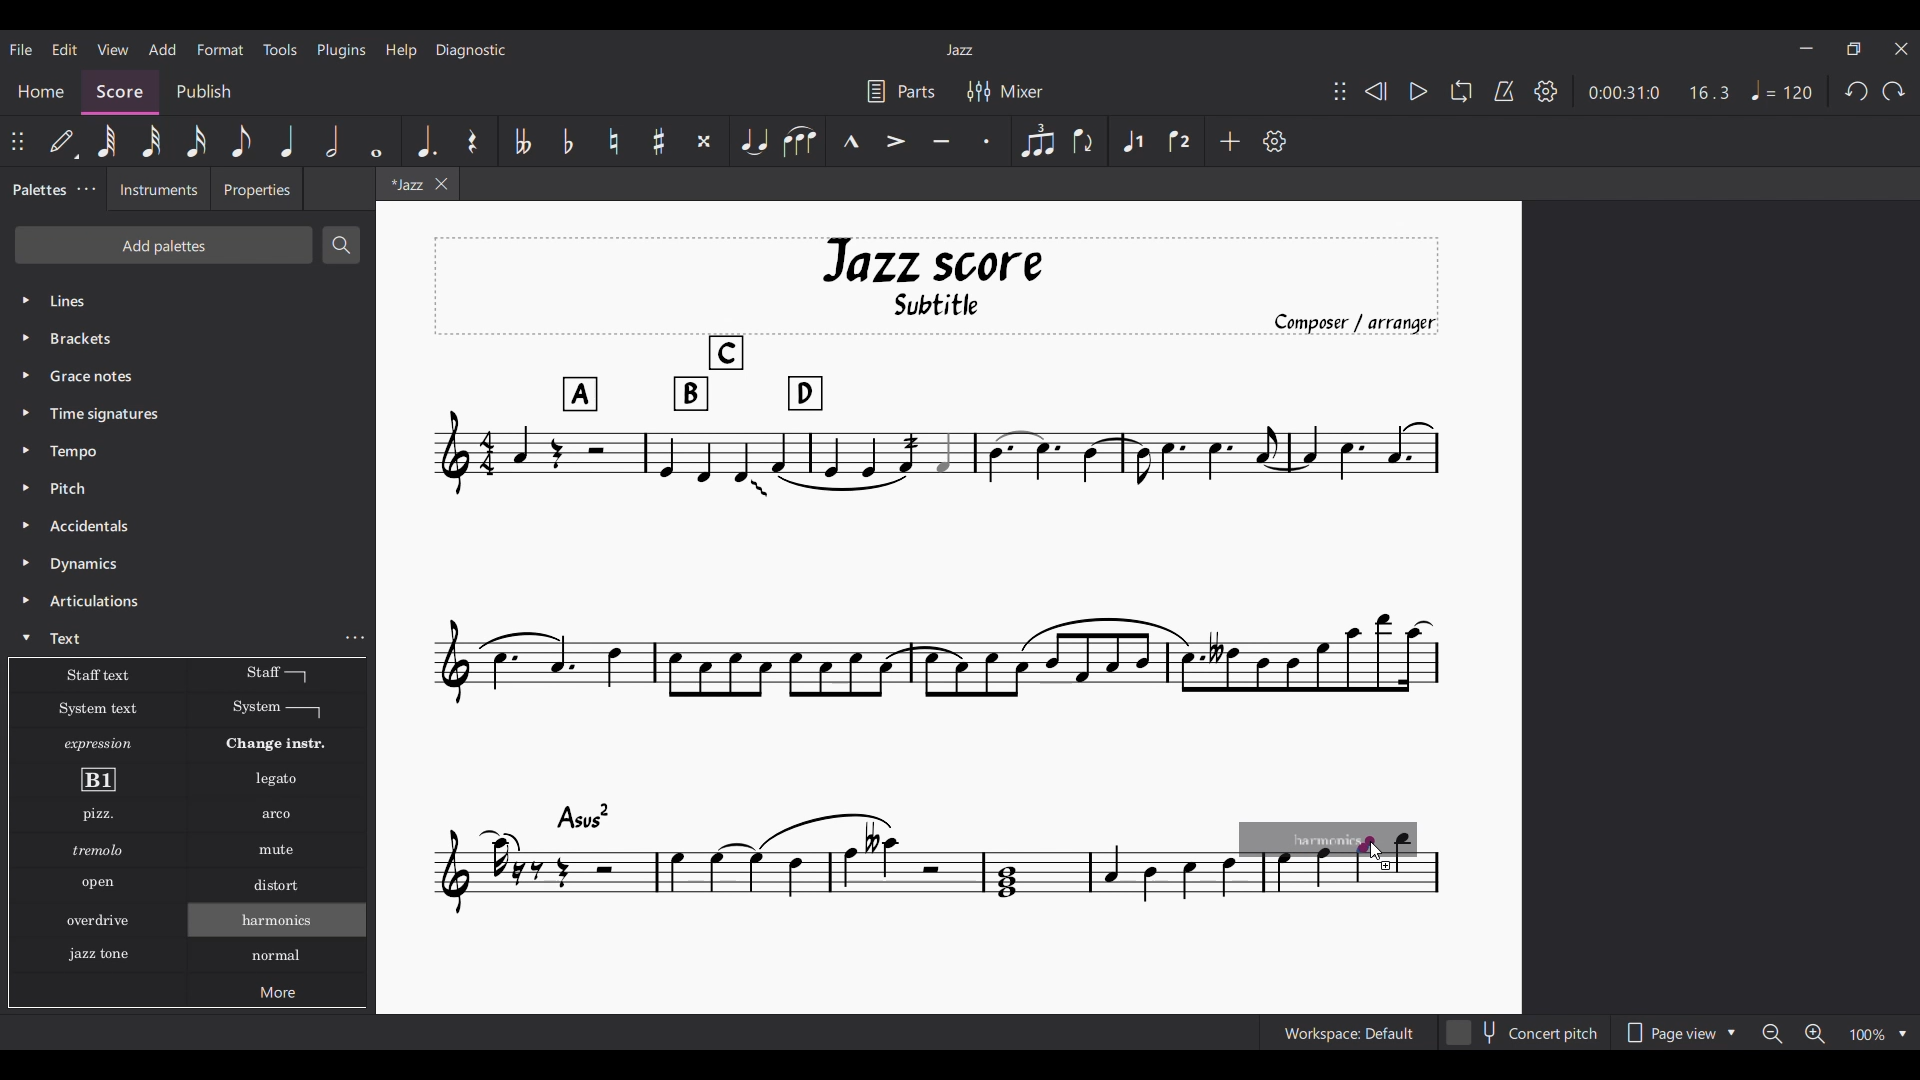  I want to click on Collapse, so click(26, 637).